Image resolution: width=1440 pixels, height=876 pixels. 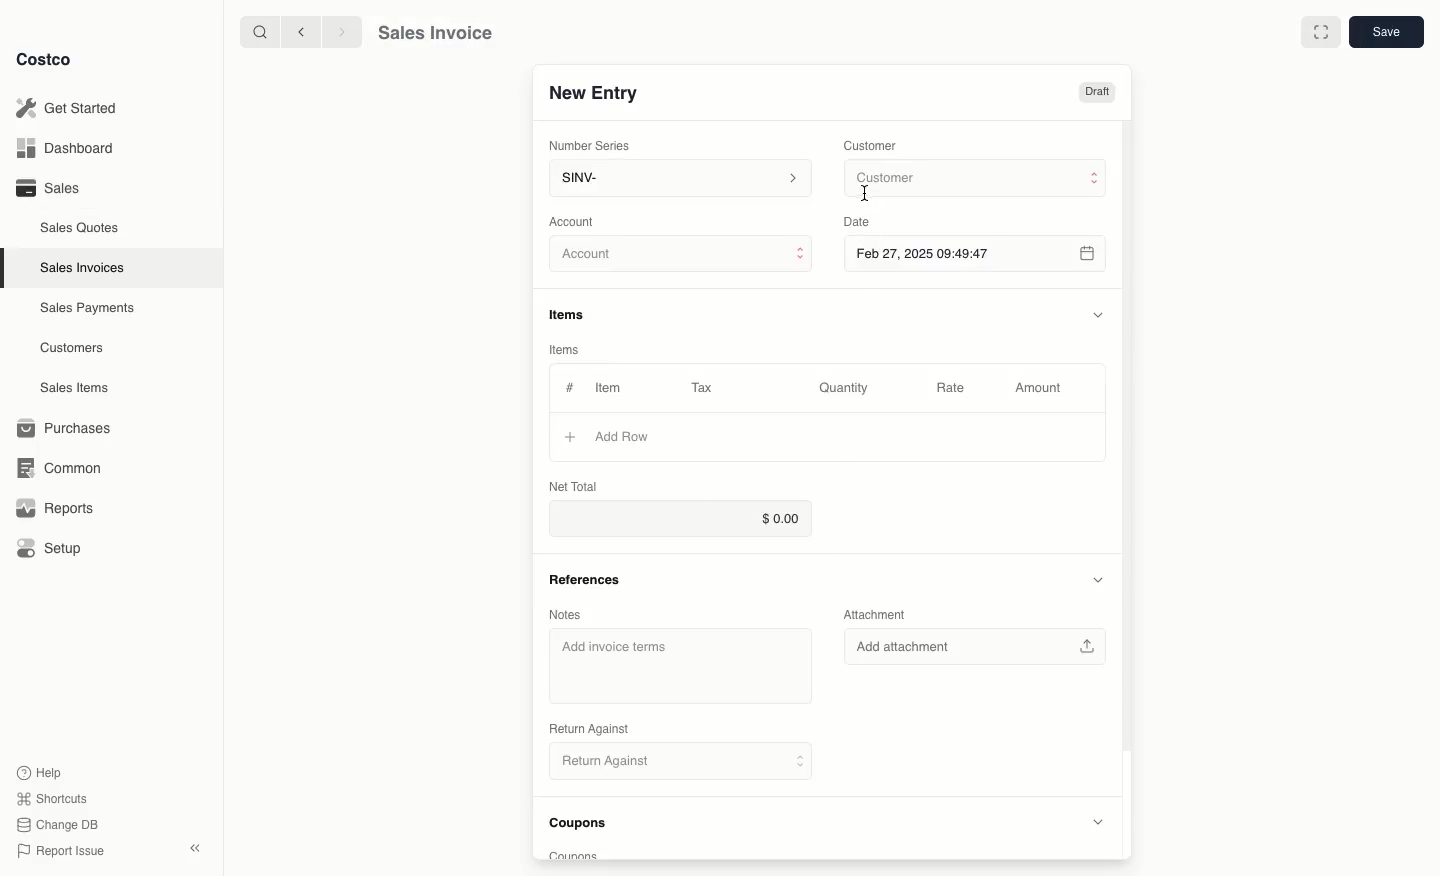 I want to click on Number Series, so click(x=591, y=144).